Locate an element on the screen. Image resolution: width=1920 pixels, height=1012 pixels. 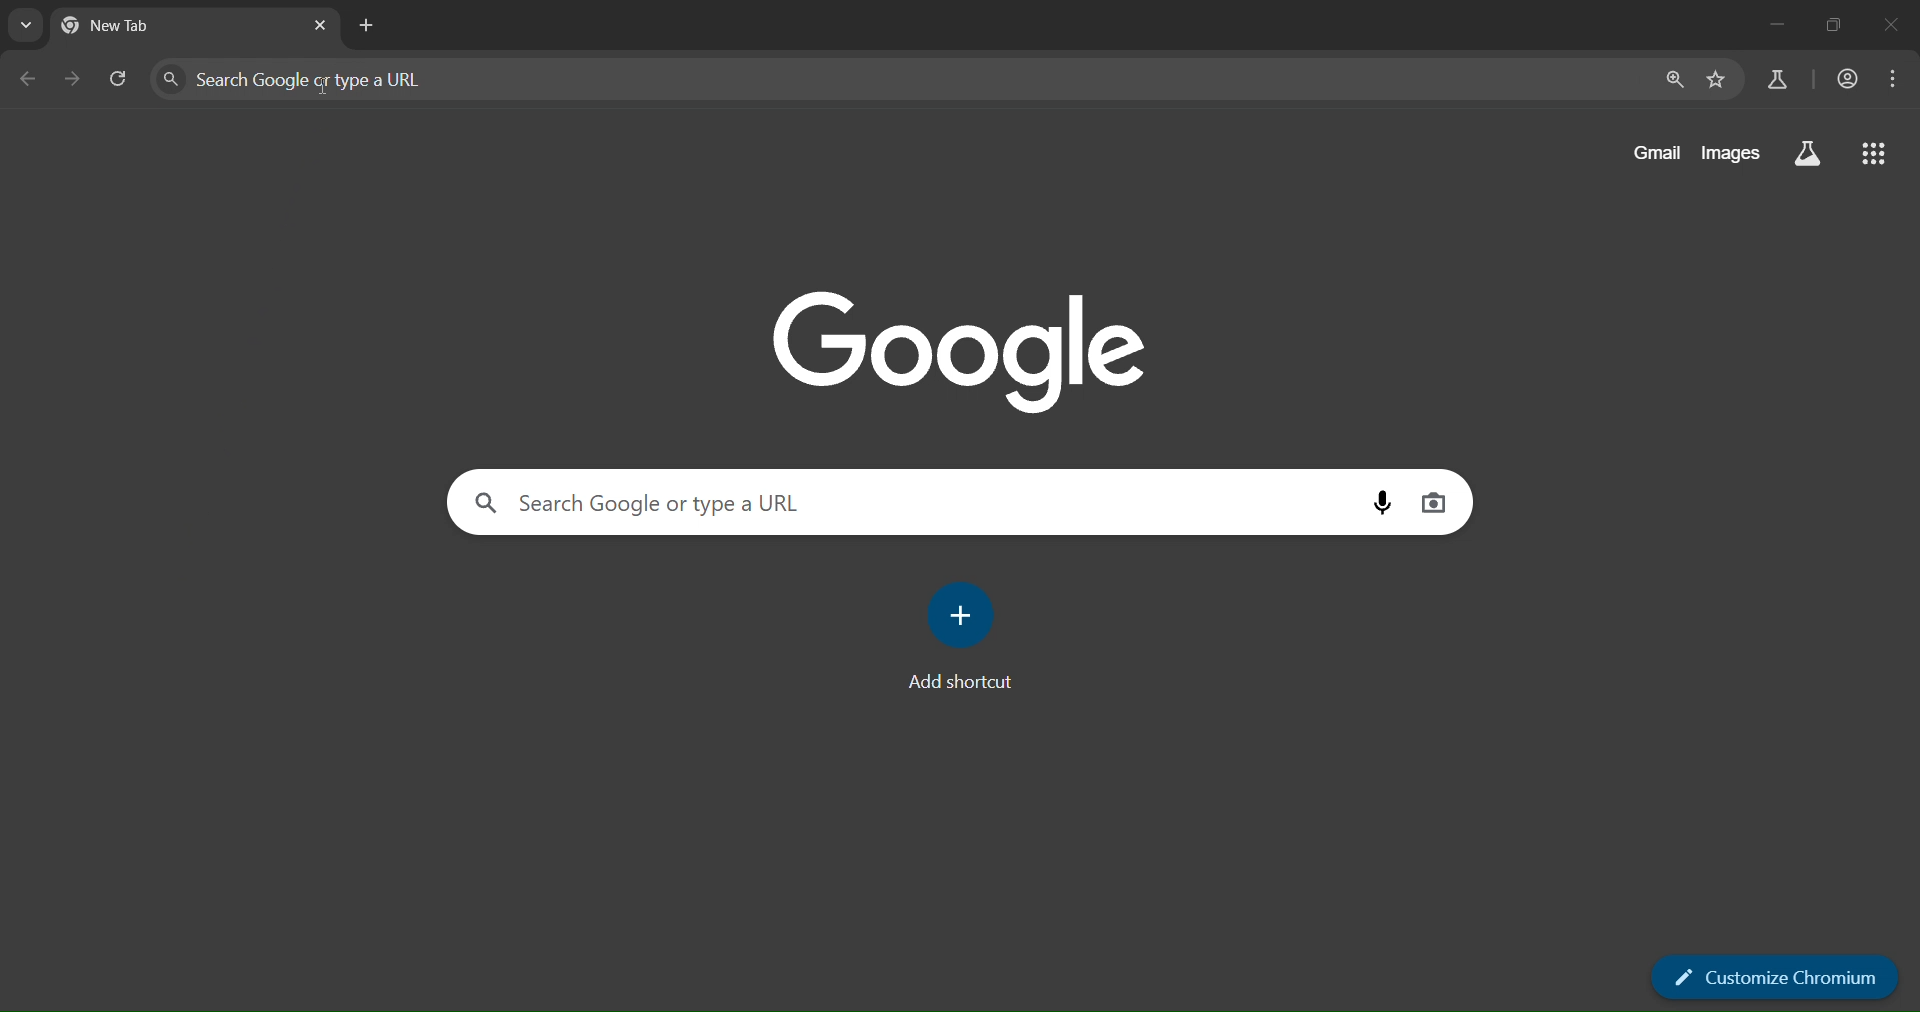
close is located at coordinates (1894, 24).